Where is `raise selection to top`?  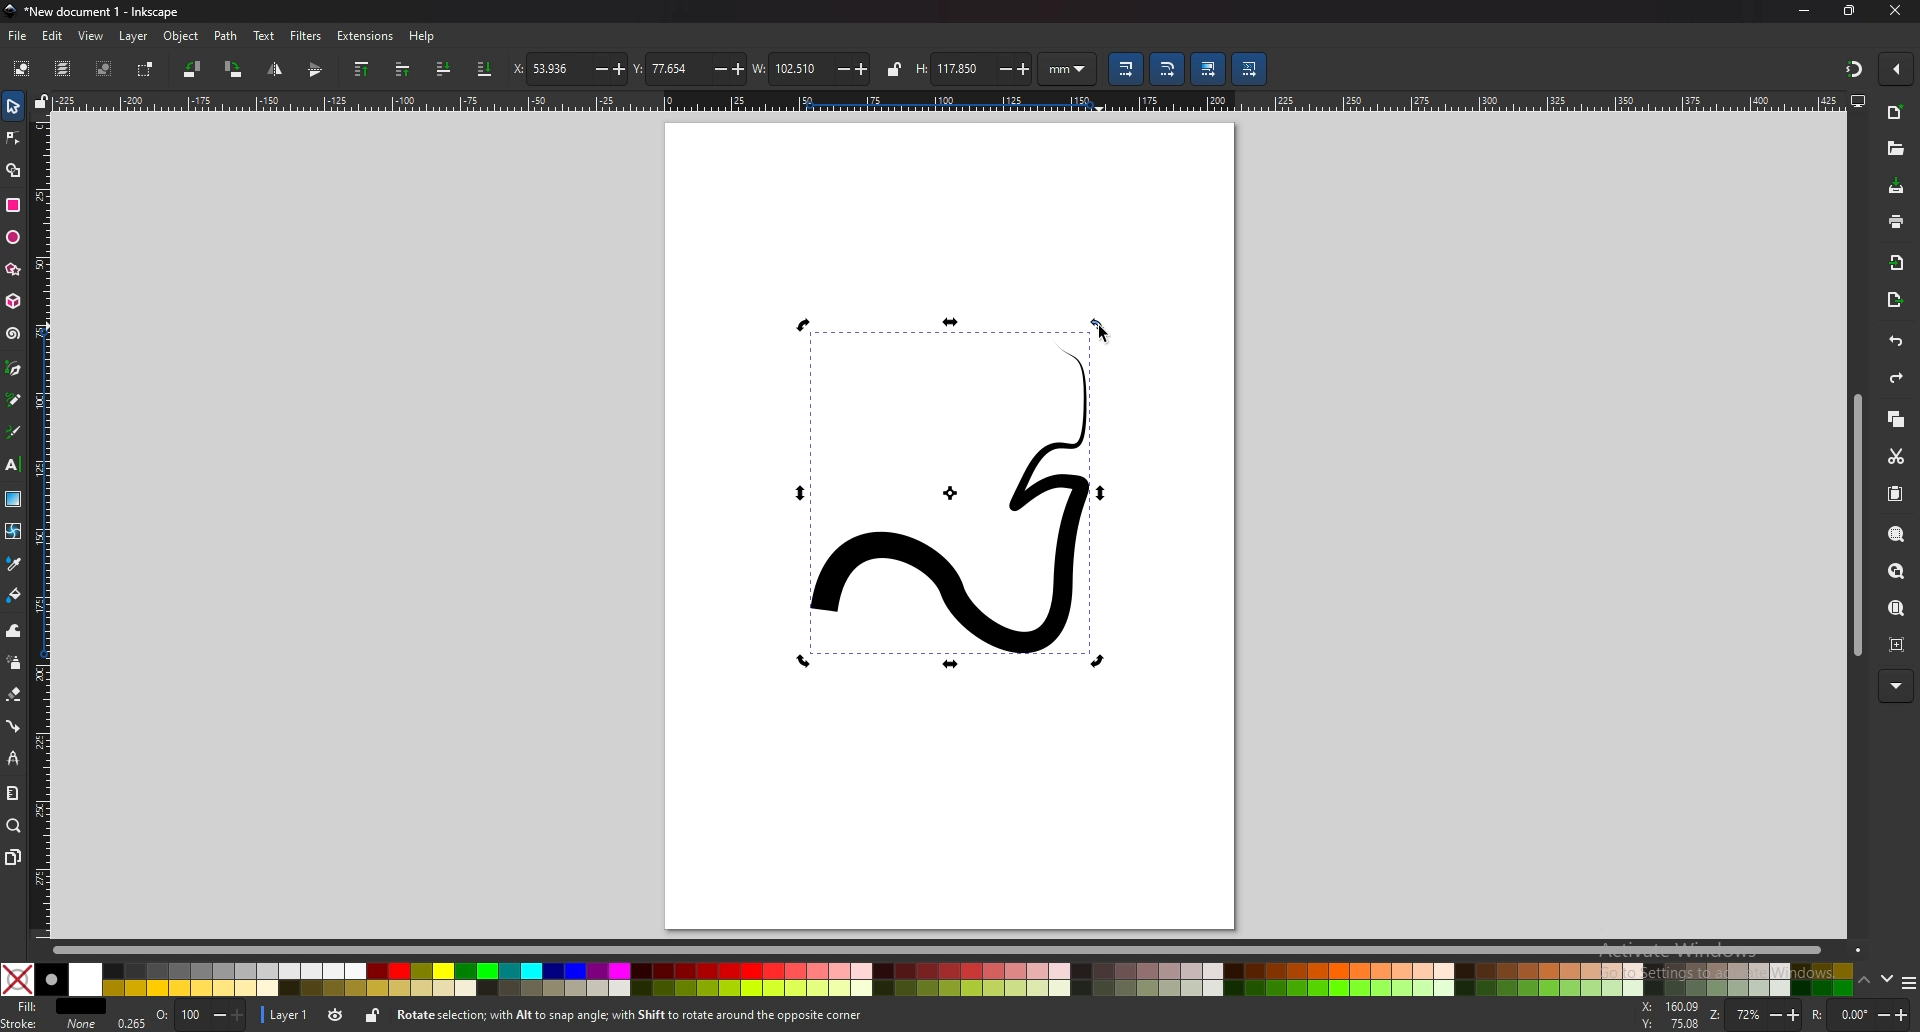
raise selection to top is located at coordinates (364, 69).